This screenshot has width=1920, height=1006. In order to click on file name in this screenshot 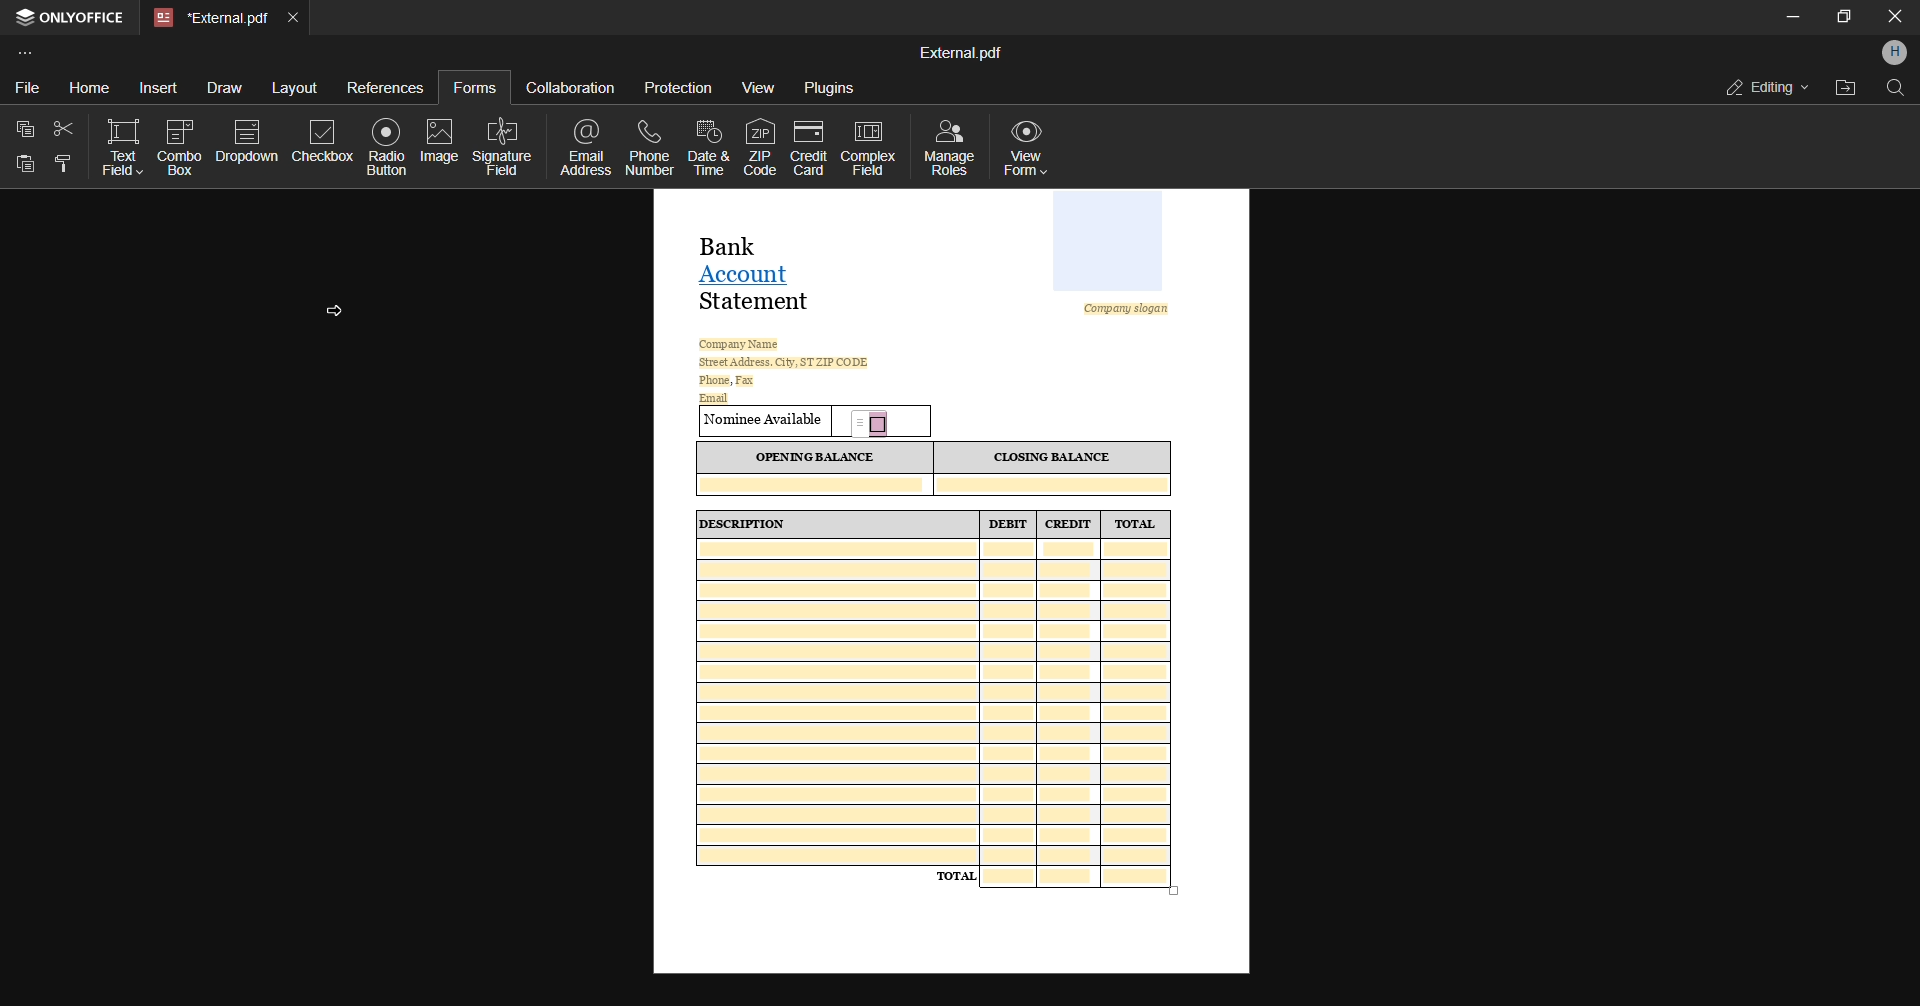, I will do `click(959, 50)`.